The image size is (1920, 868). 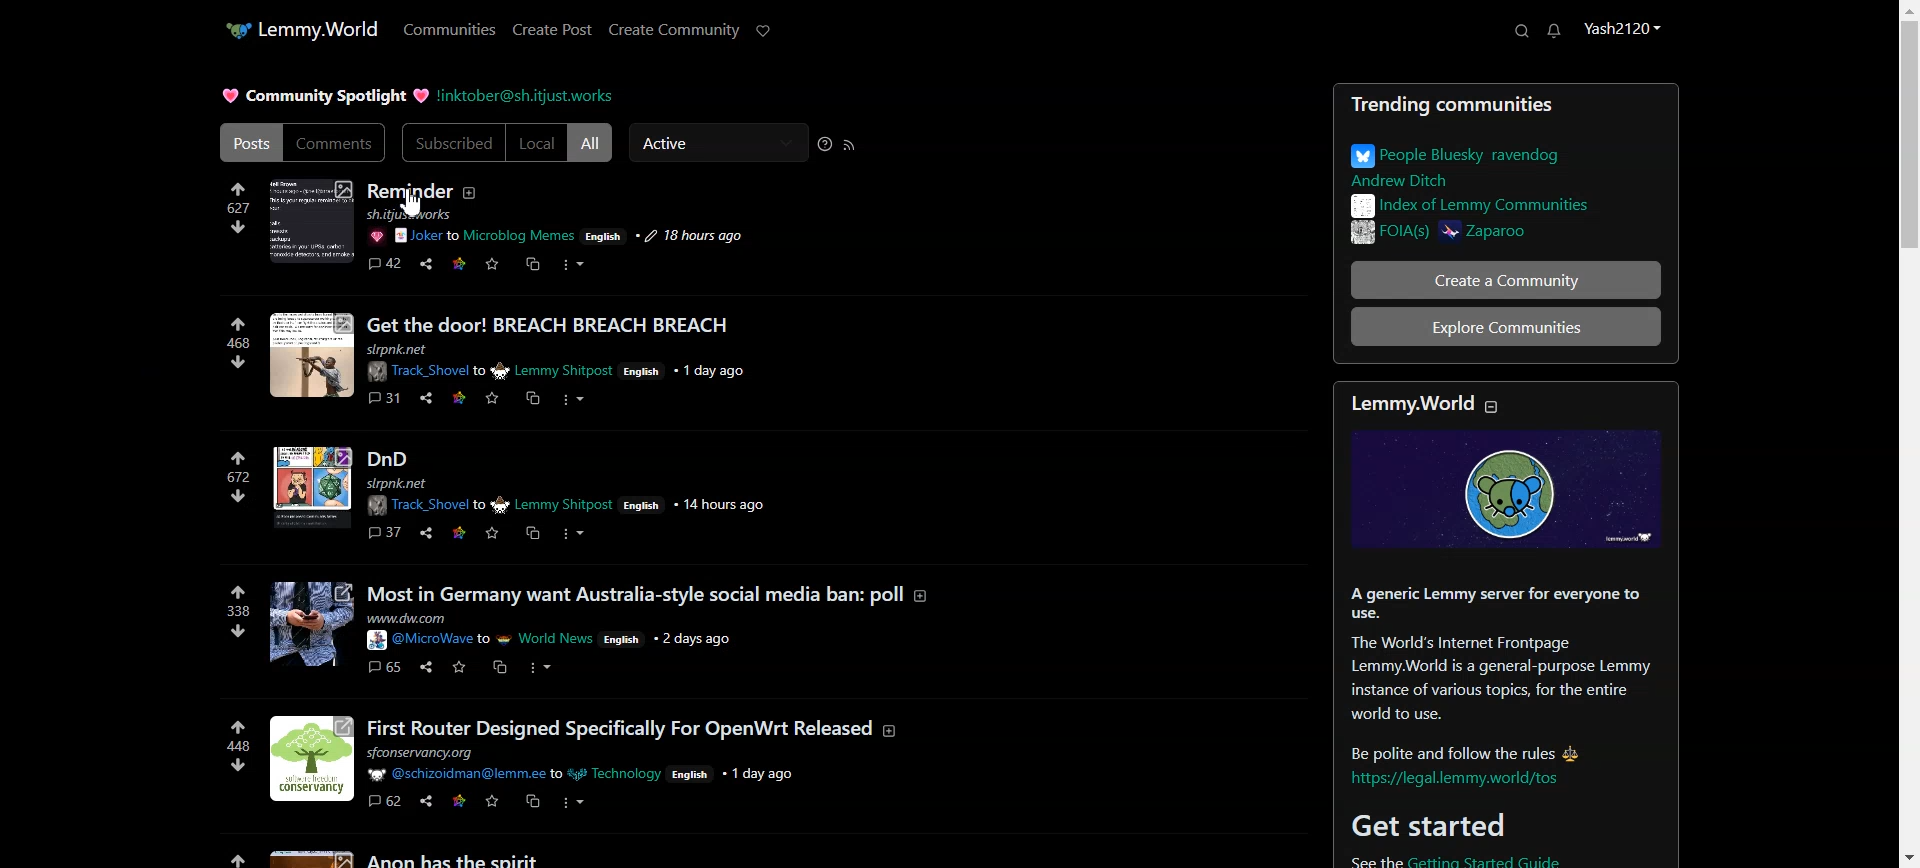 What do you see at coordinates (409, 201) in the screenshot?
I see `Text` at bounding box center [409, 201].